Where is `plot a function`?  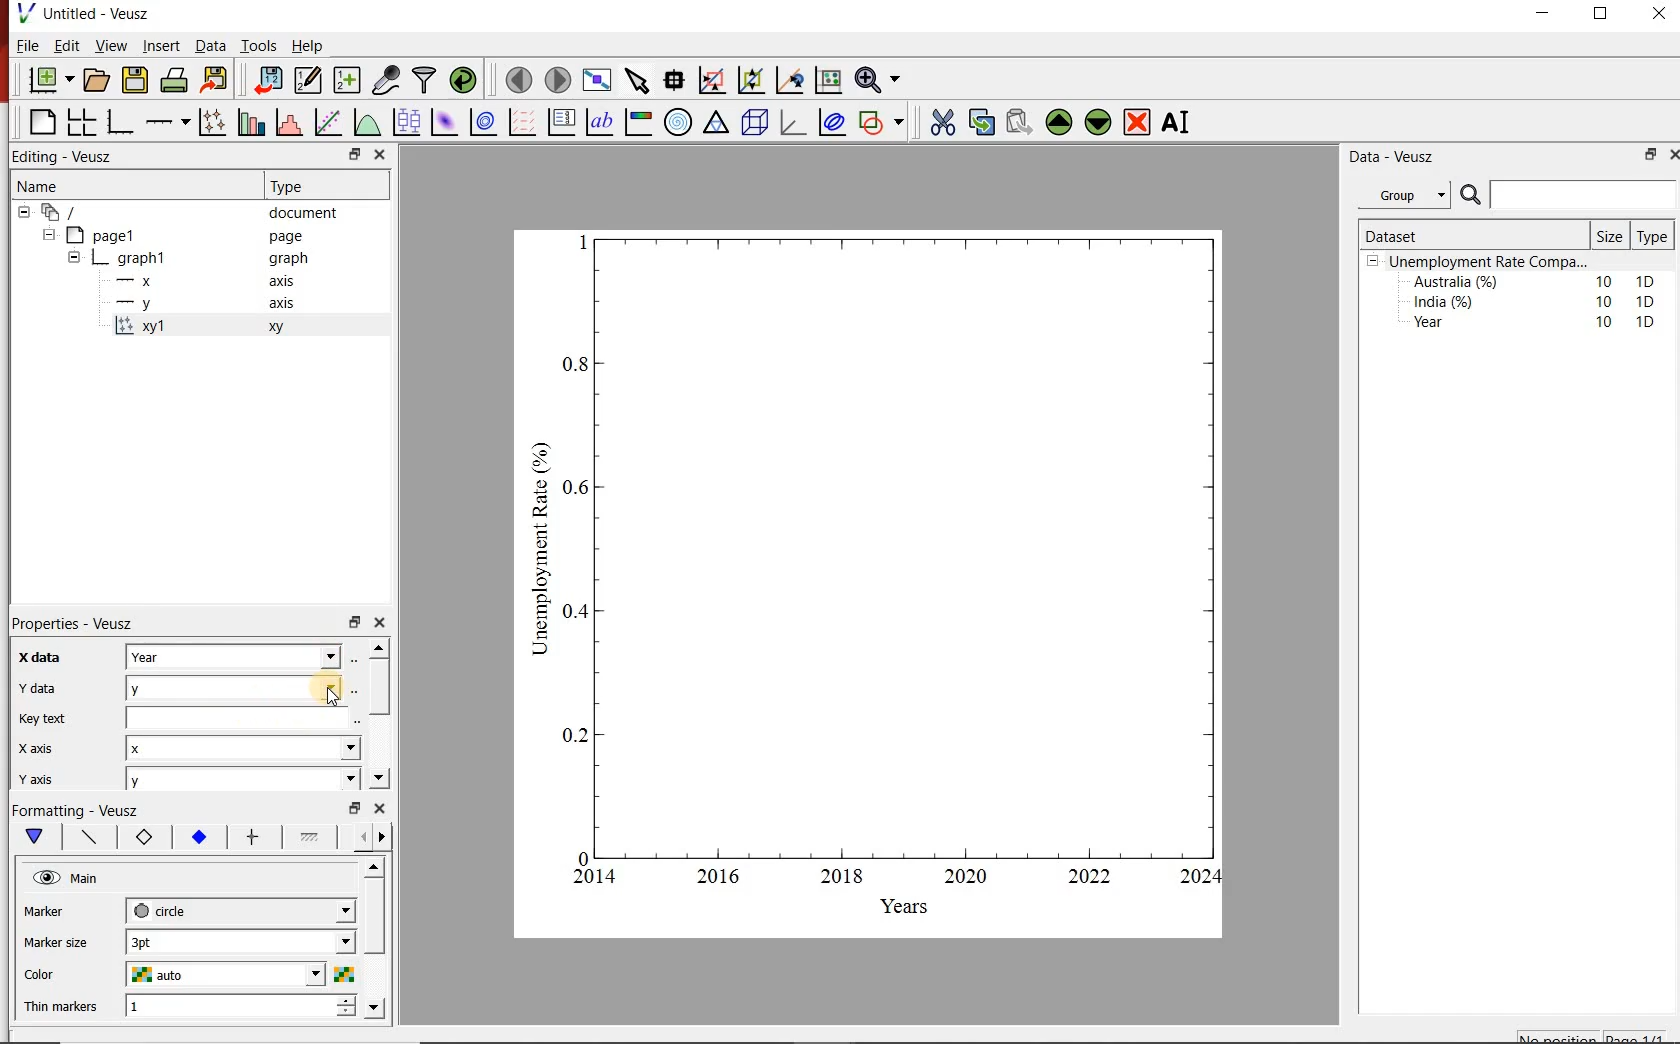
plot a function is located at coordinates (367, 122).